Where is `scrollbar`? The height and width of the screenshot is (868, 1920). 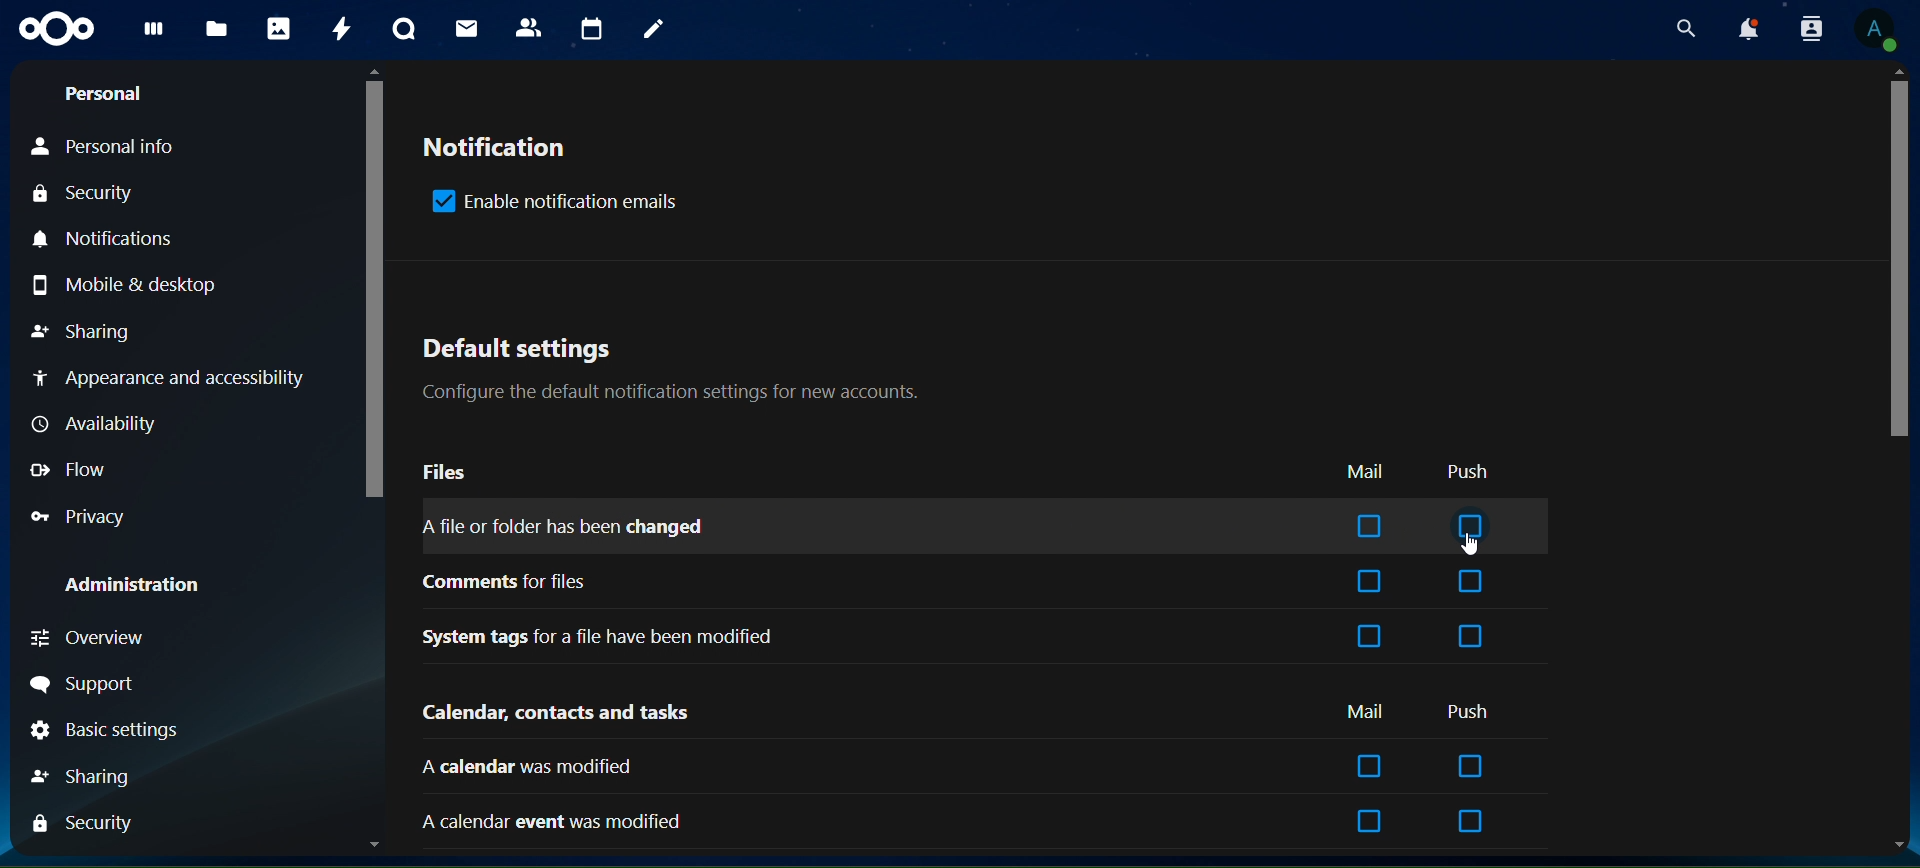 scrollbar is located at coordinates (376, 291).